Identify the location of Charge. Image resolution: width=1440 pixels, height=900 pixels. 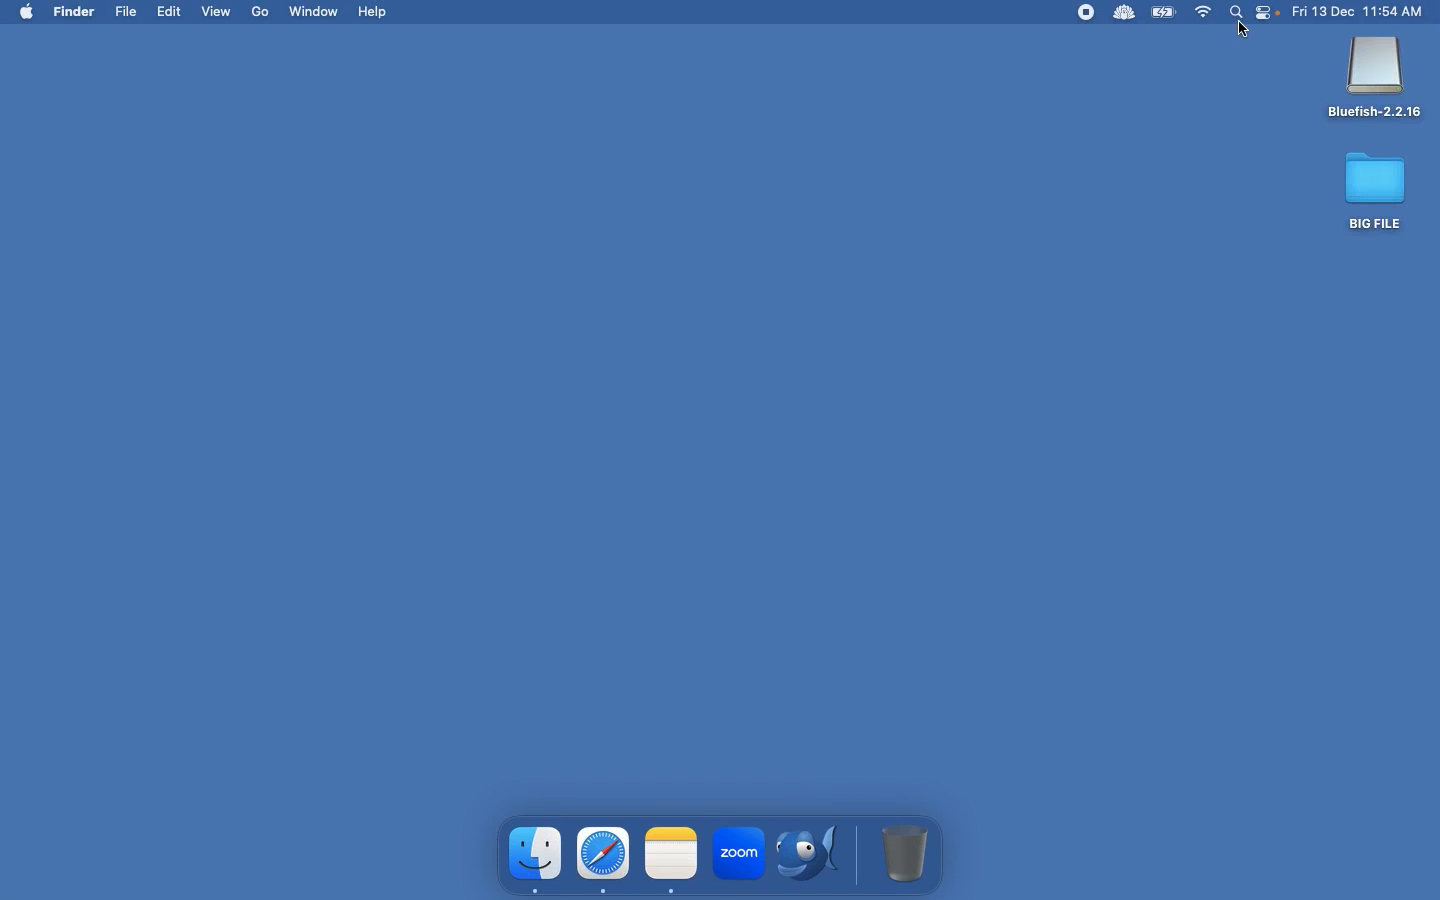
(1163, 14).